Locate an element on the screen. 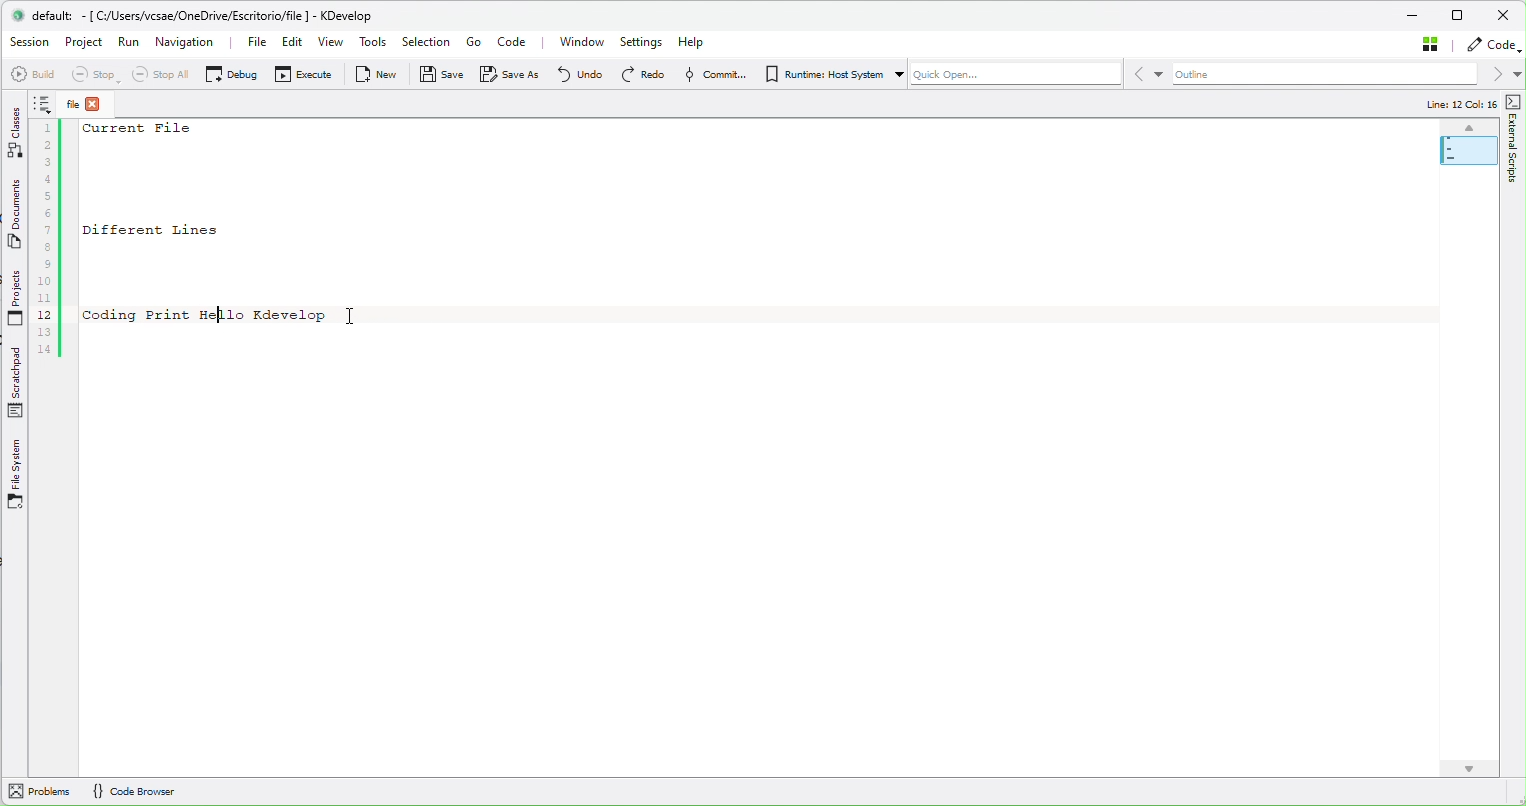  File System is located at coordinates (20, 475).